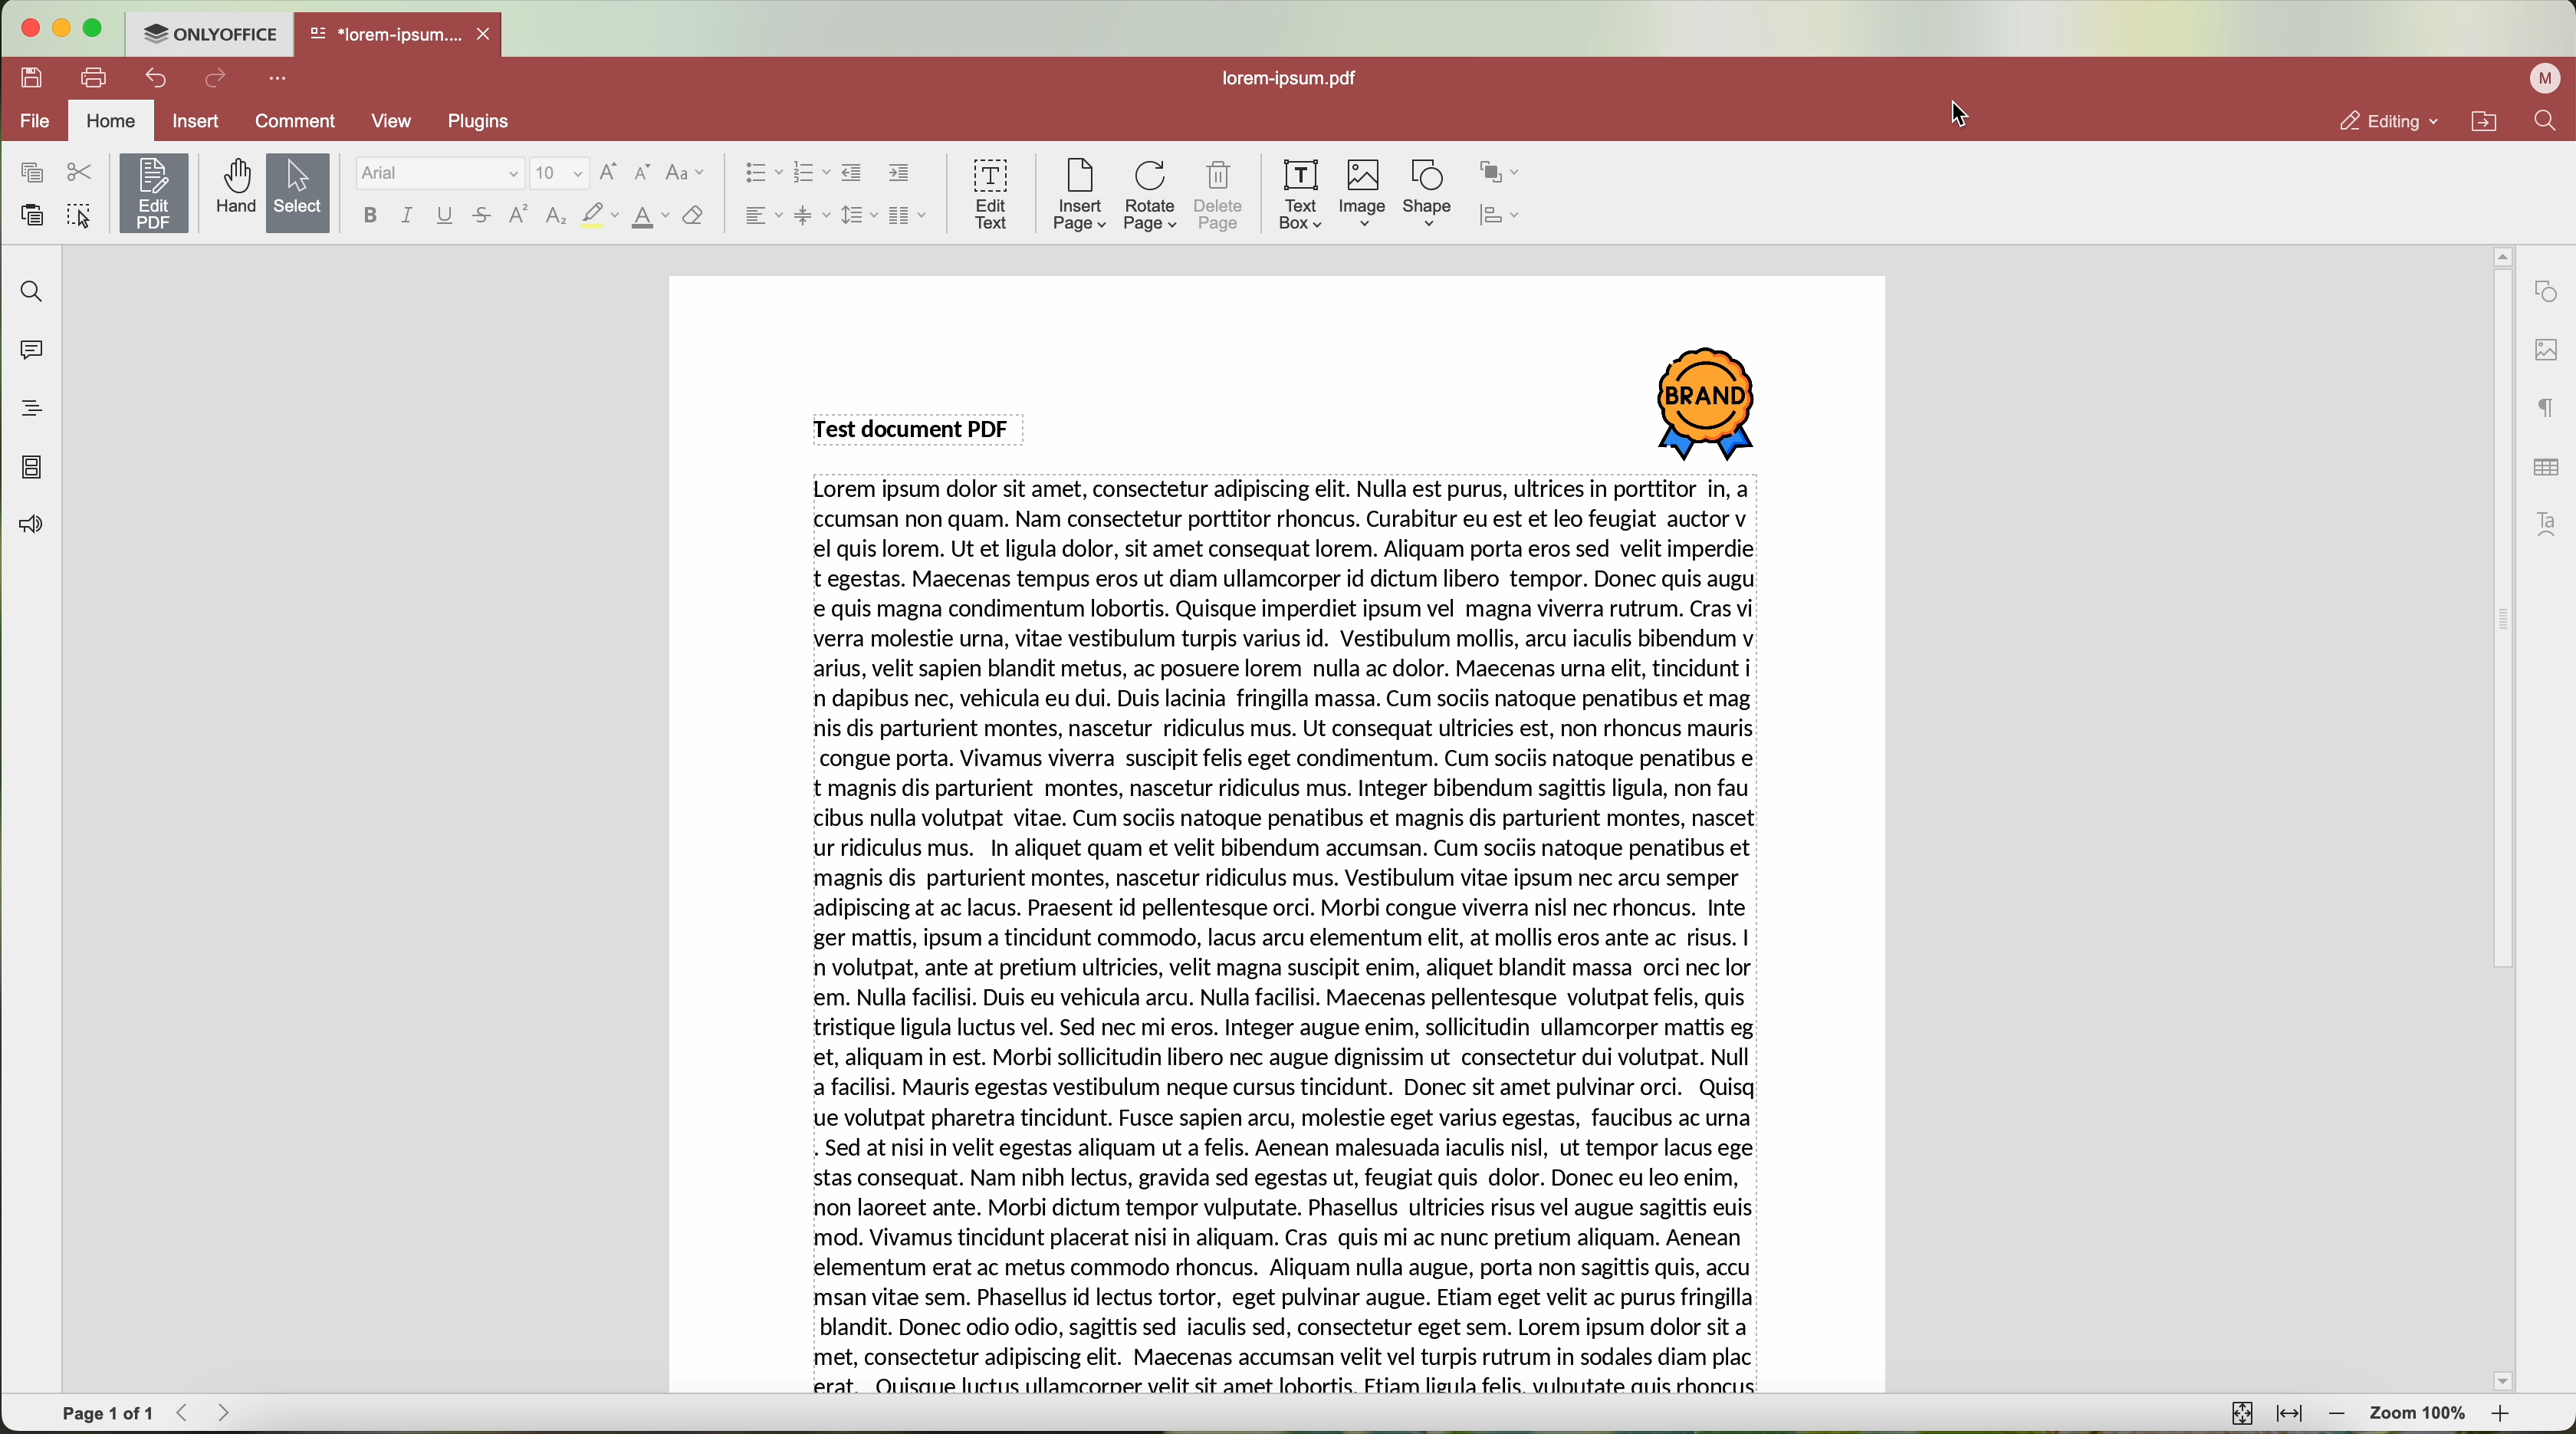 The image size is (2576, 1434). I want to click on change case, so click(683, 173).